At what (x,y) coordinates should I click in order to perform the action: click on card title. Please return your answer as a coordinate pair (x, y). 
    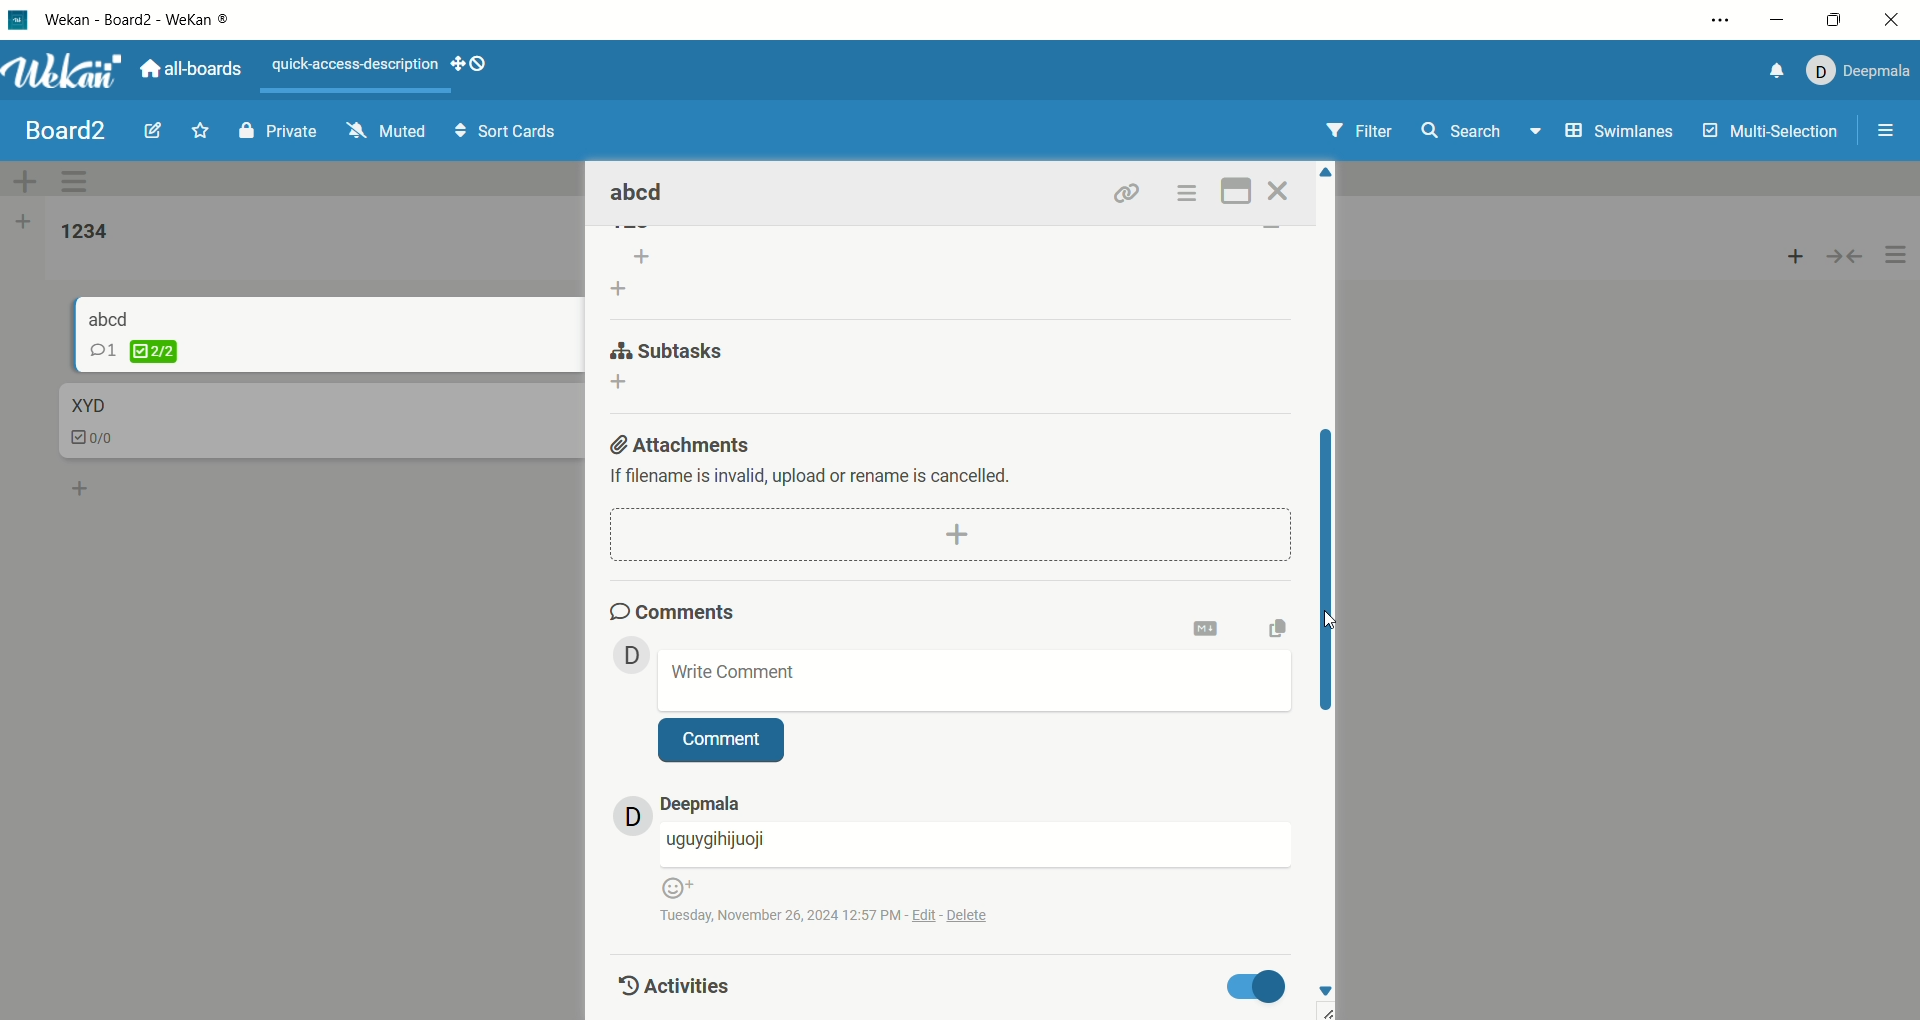
    Looking at the image, I should click on (110, 317).